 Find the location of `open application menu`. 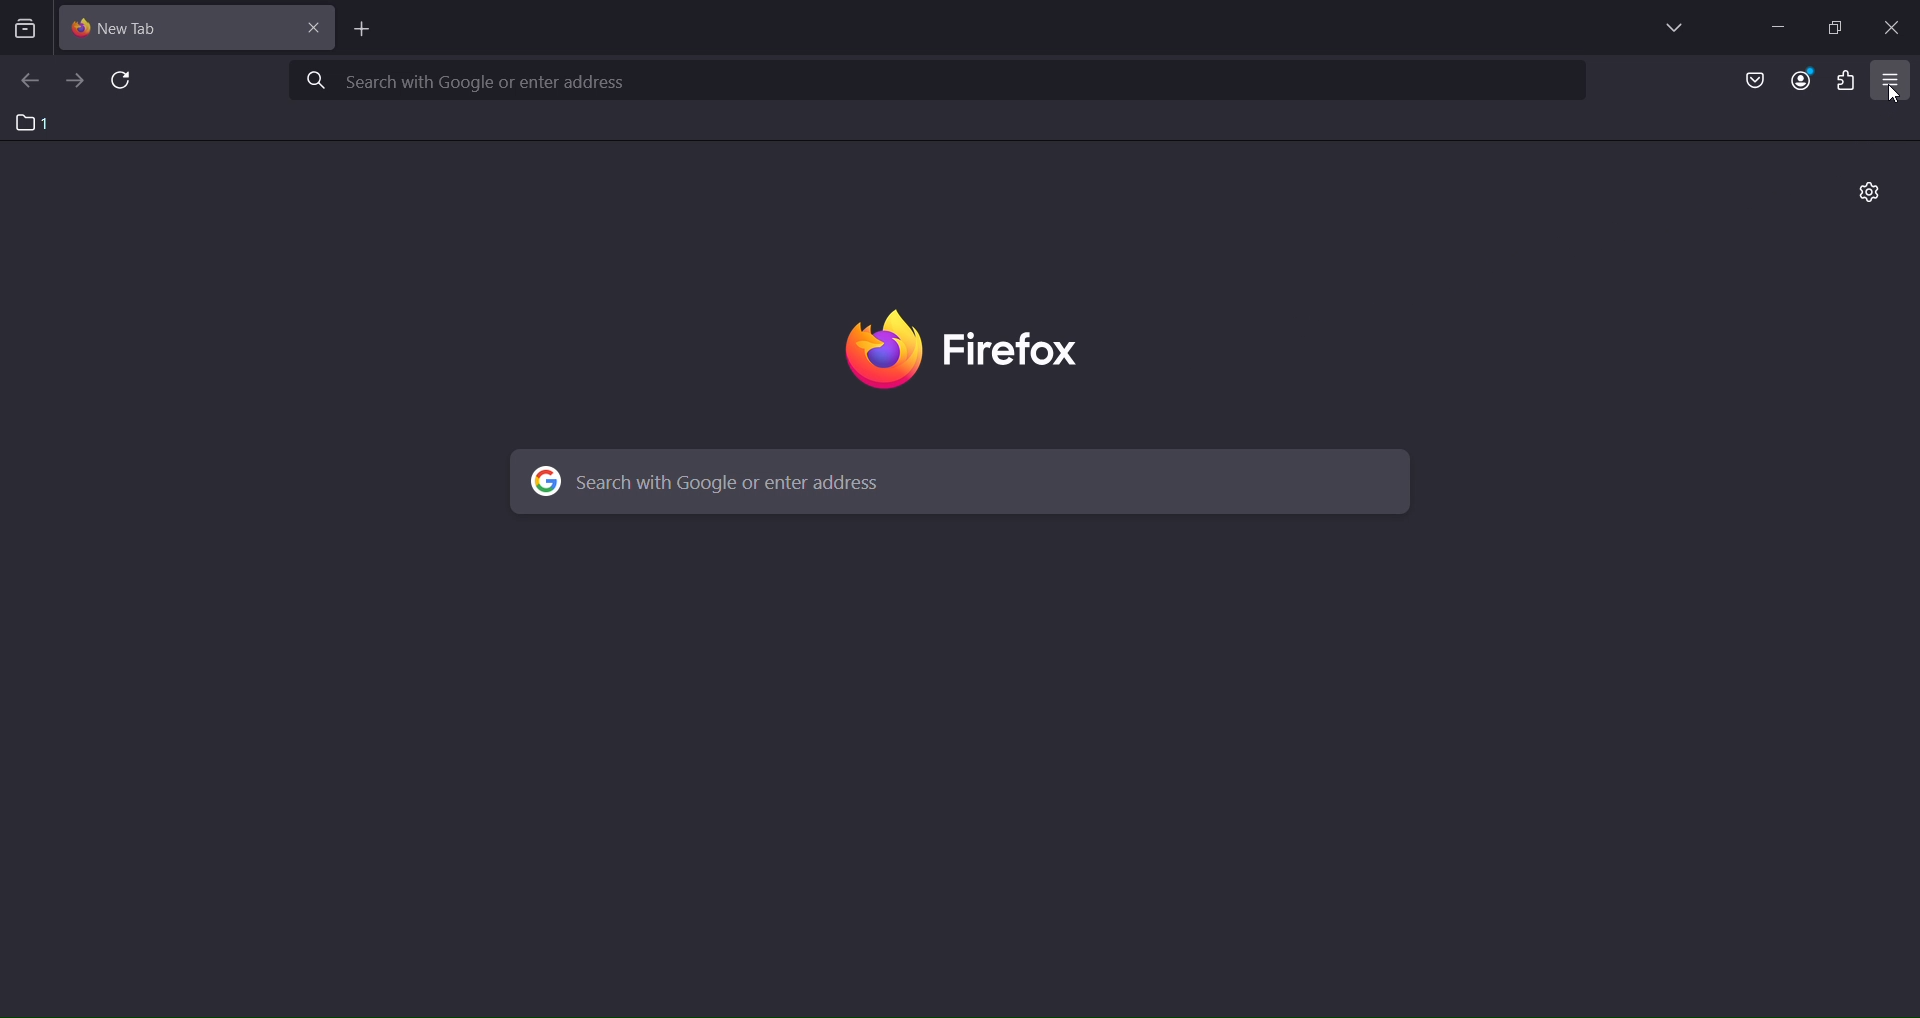

open application menu is located at coordinates (1894, 81).